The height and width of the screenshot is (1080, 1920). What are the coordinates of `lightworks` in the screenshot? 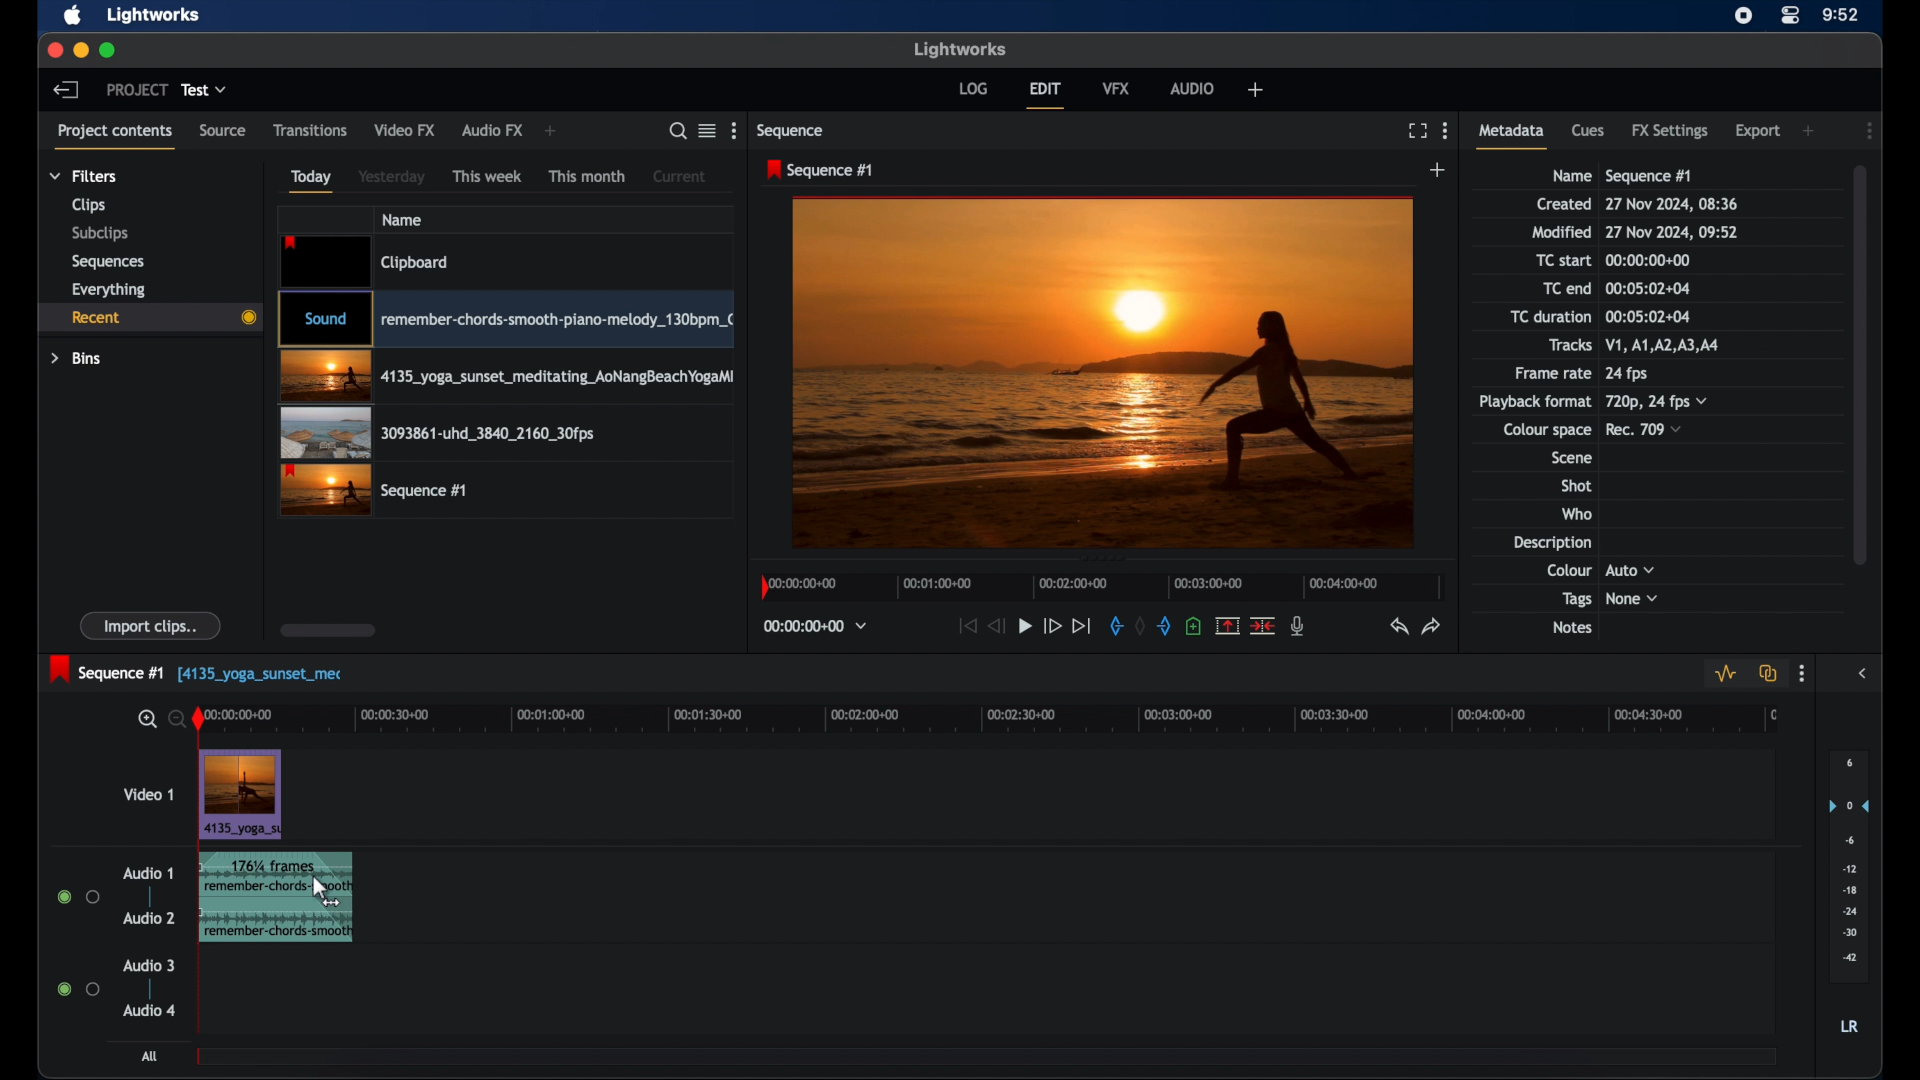 It's located at (960, 49).